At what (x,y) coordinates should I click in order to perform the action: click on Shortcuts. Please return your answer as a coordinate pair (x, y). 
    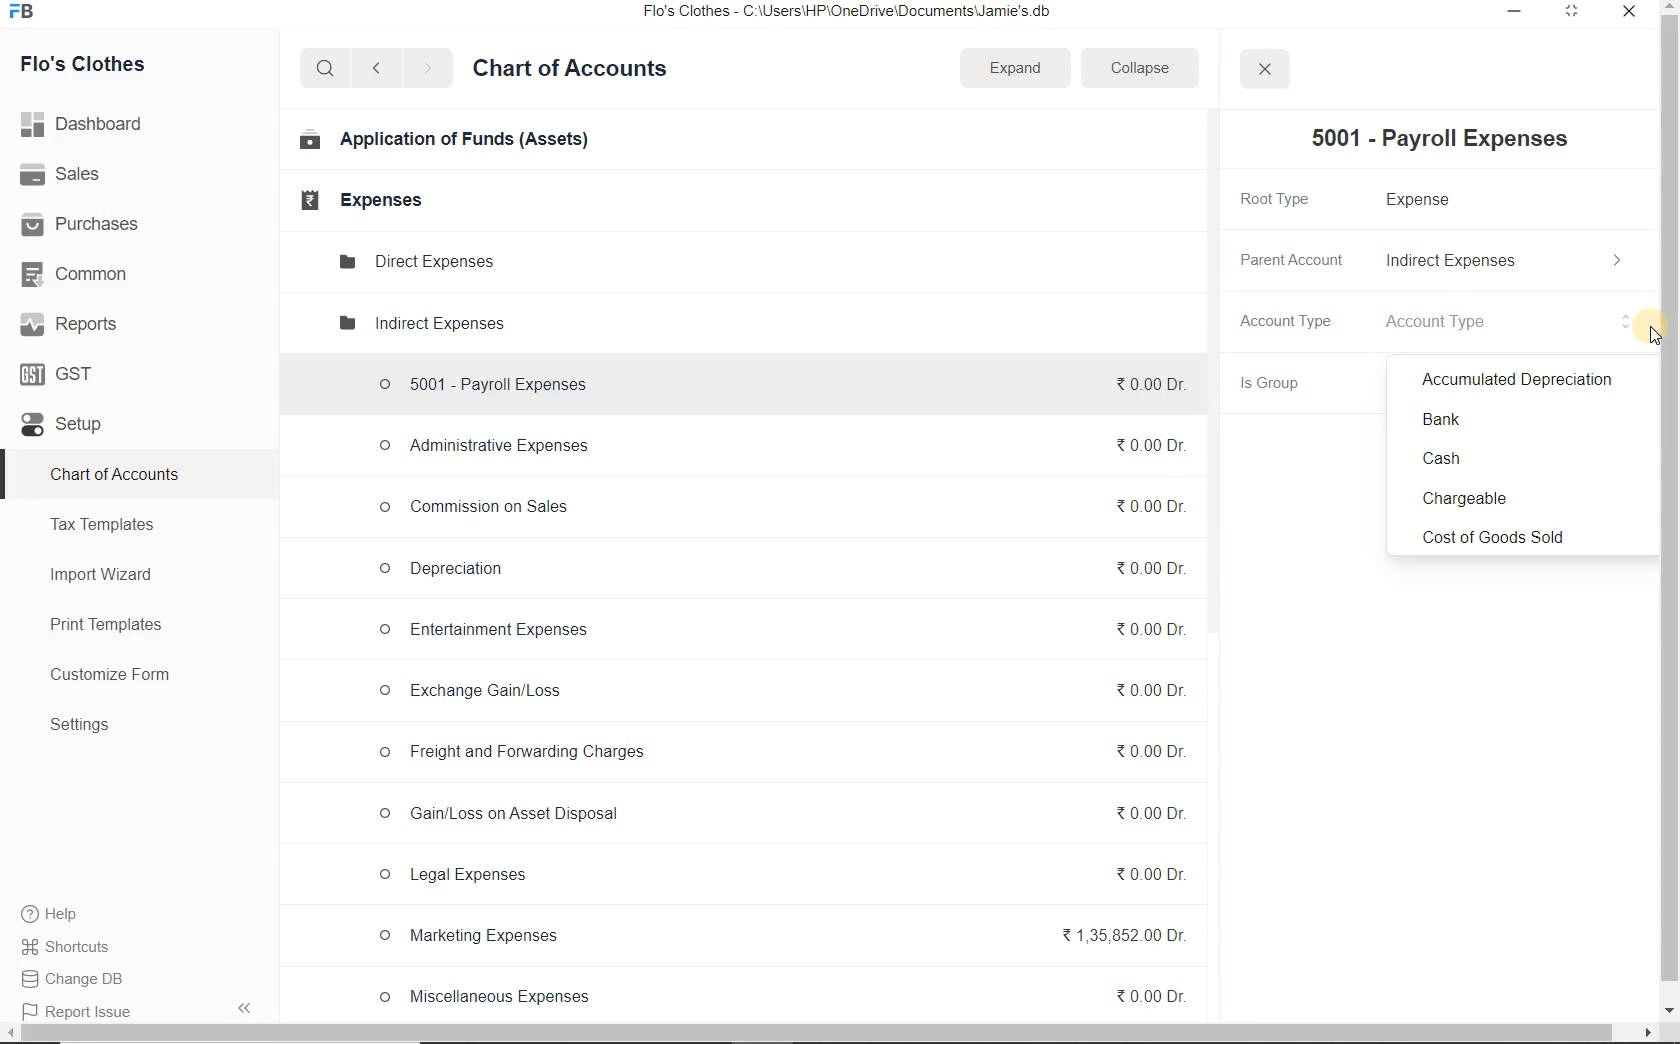
    Looking at the image, I should click on (83, 947).